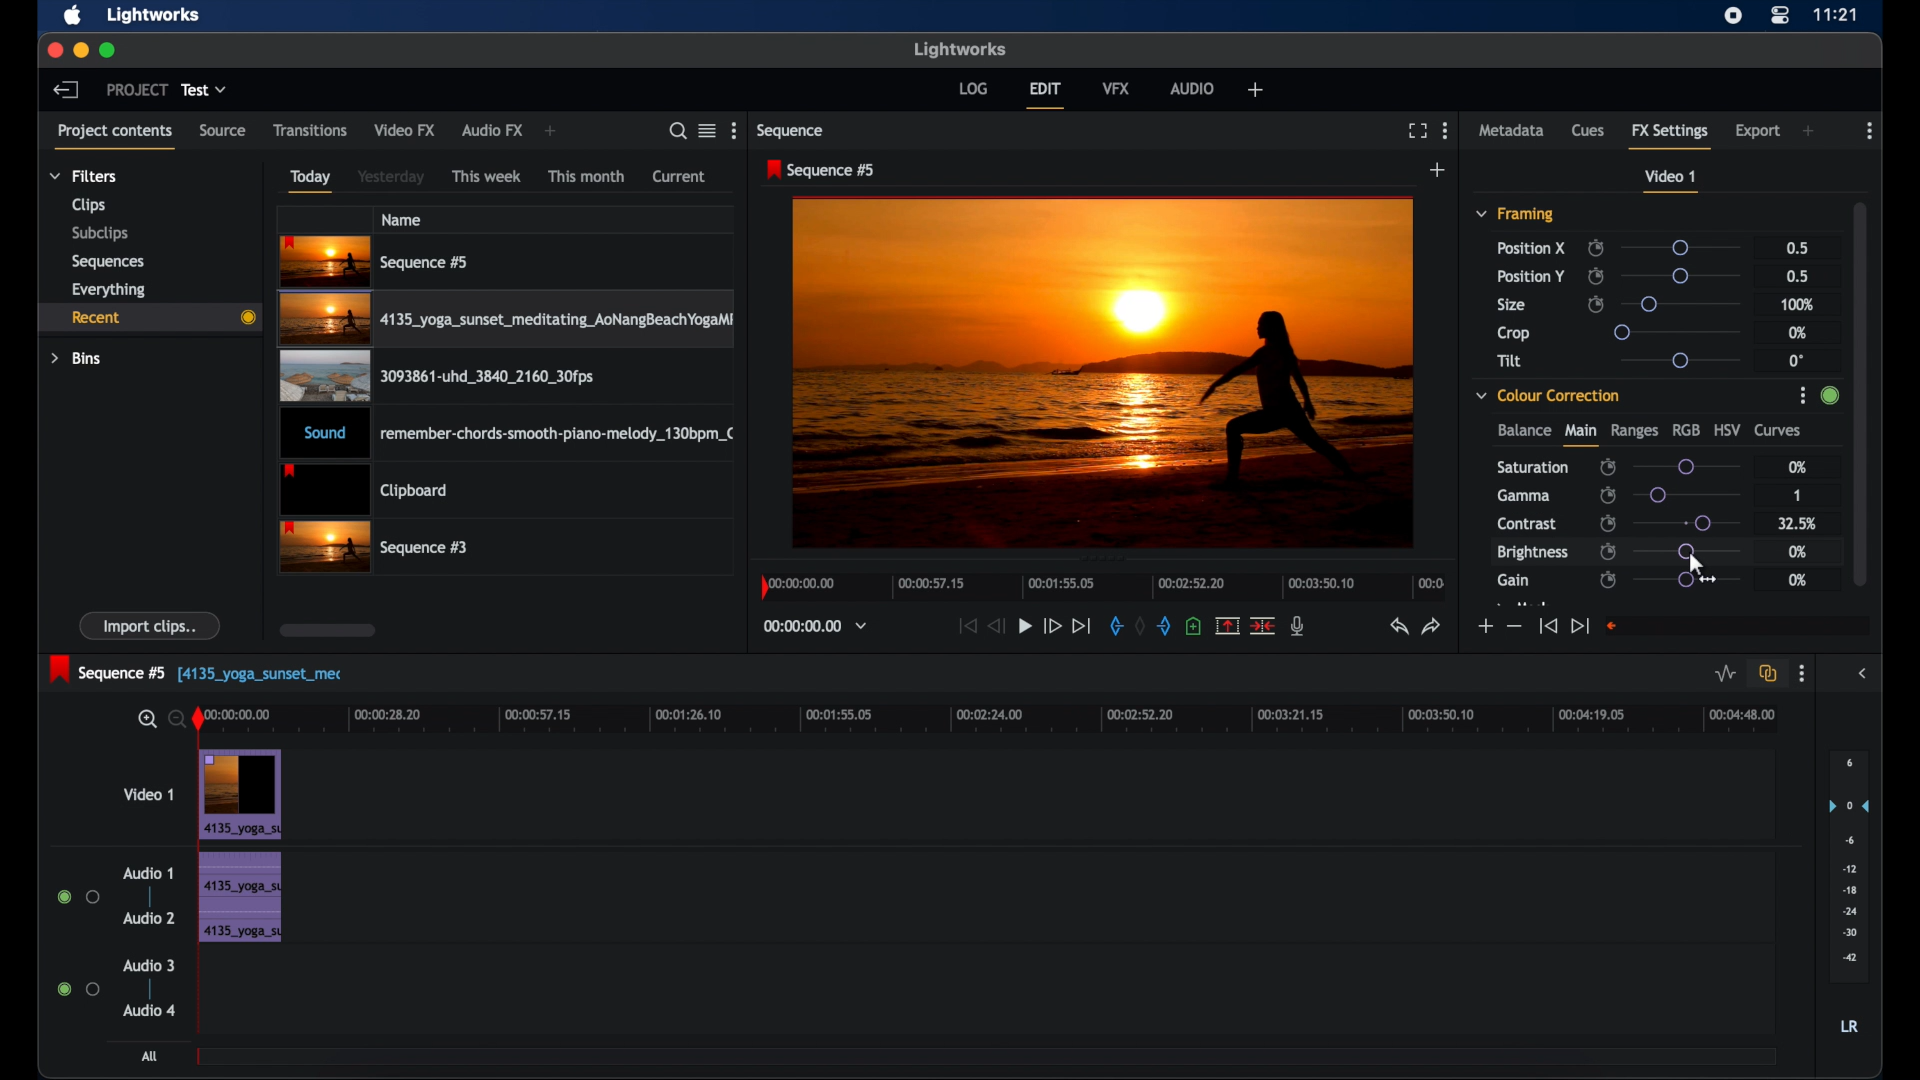 The width and height of the screenshot is (1920, 1080). I want to click on scroll box, so click(328, 630).